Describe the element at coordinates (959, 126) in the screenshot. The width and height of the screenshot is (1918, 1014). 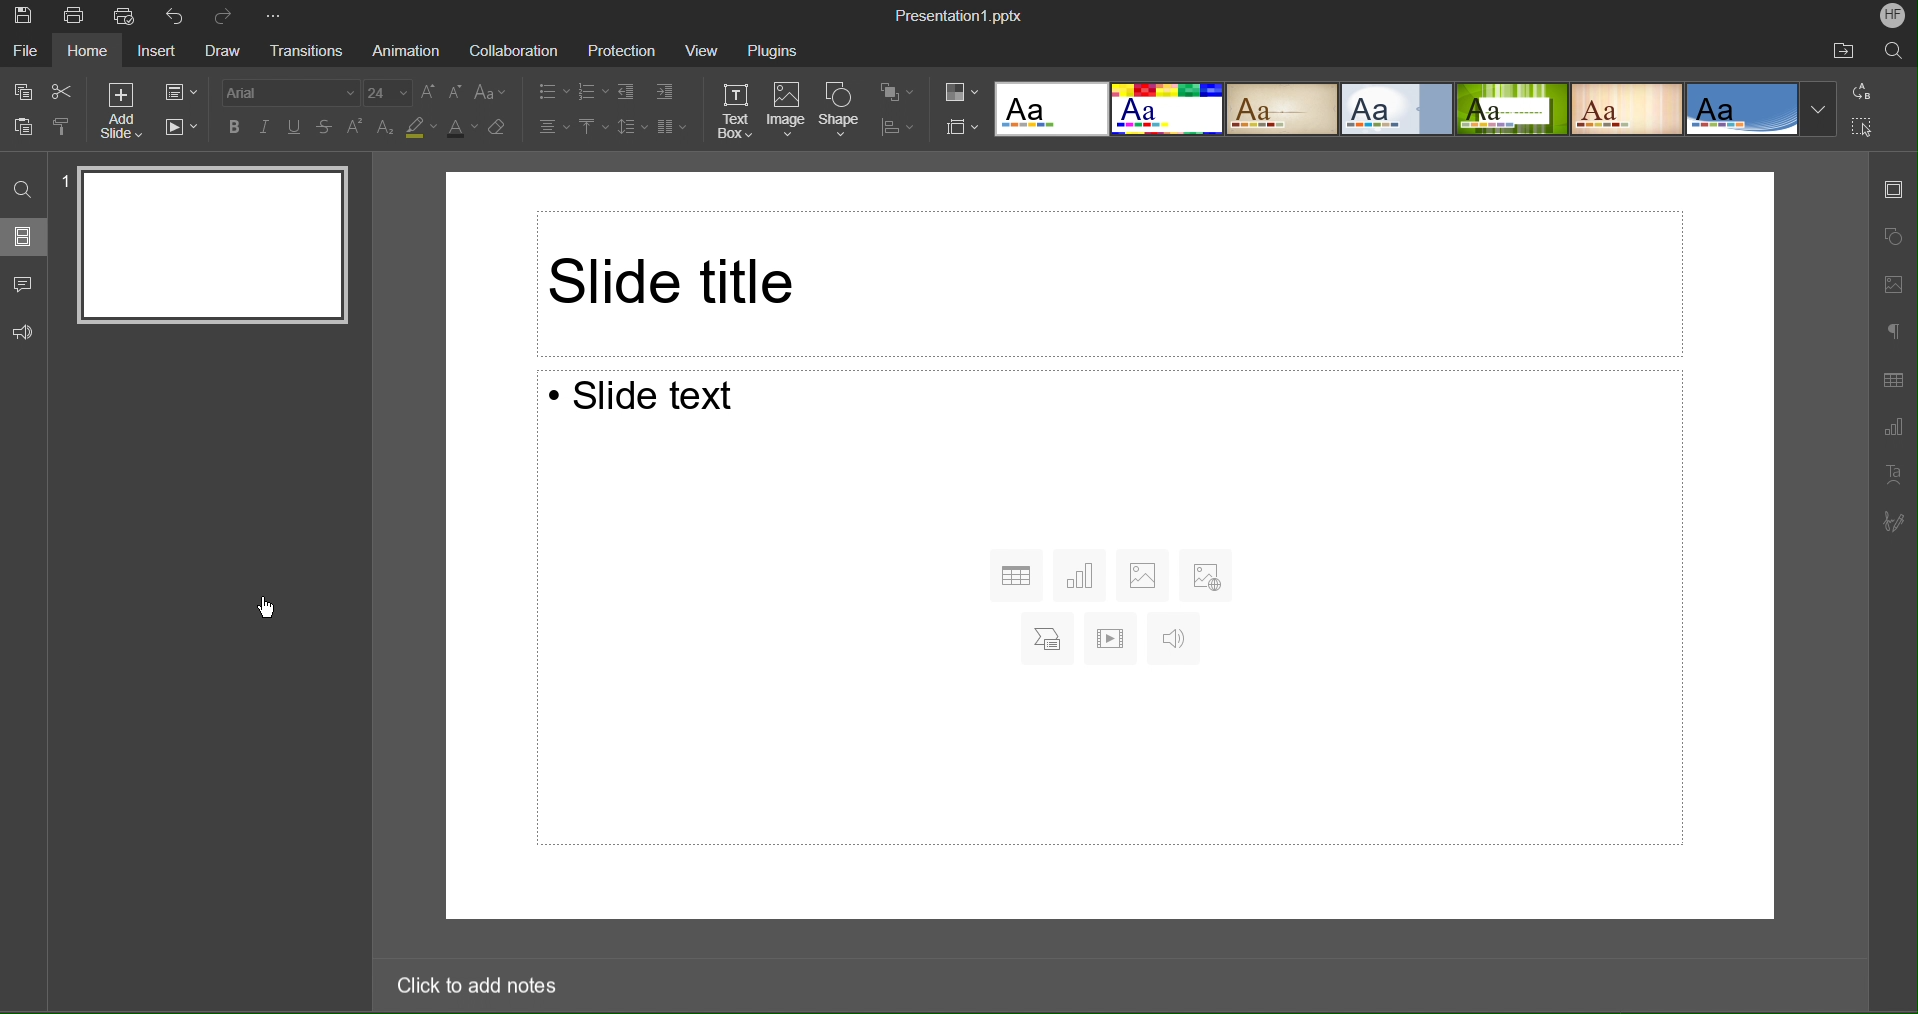
I see `Slide Settings` at that location.